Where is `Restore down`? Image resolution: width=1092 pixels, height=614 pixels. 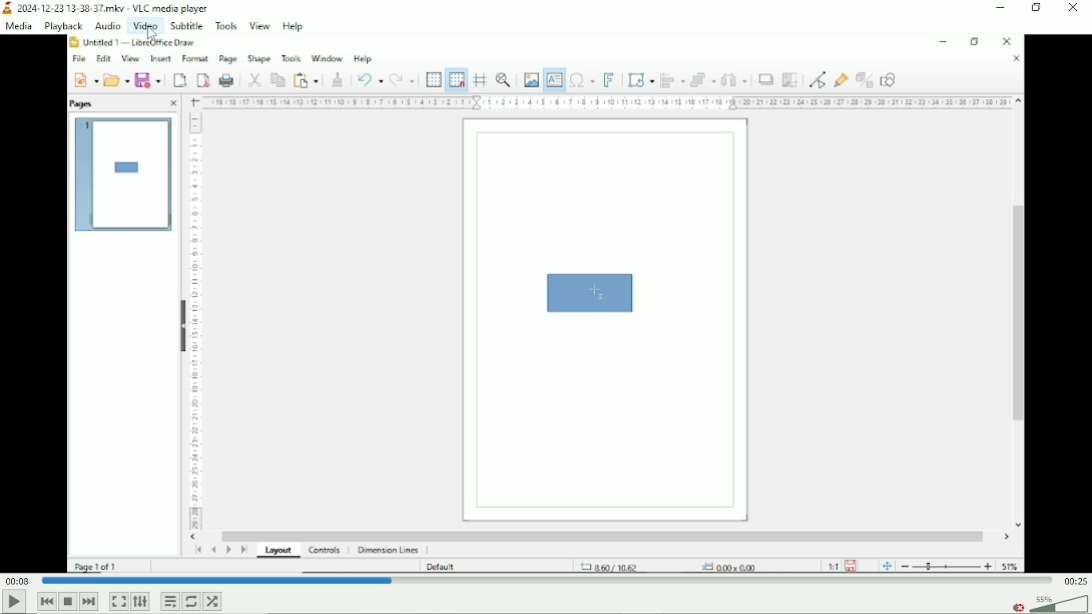
Restore down is located at coordinates (1036, 8).